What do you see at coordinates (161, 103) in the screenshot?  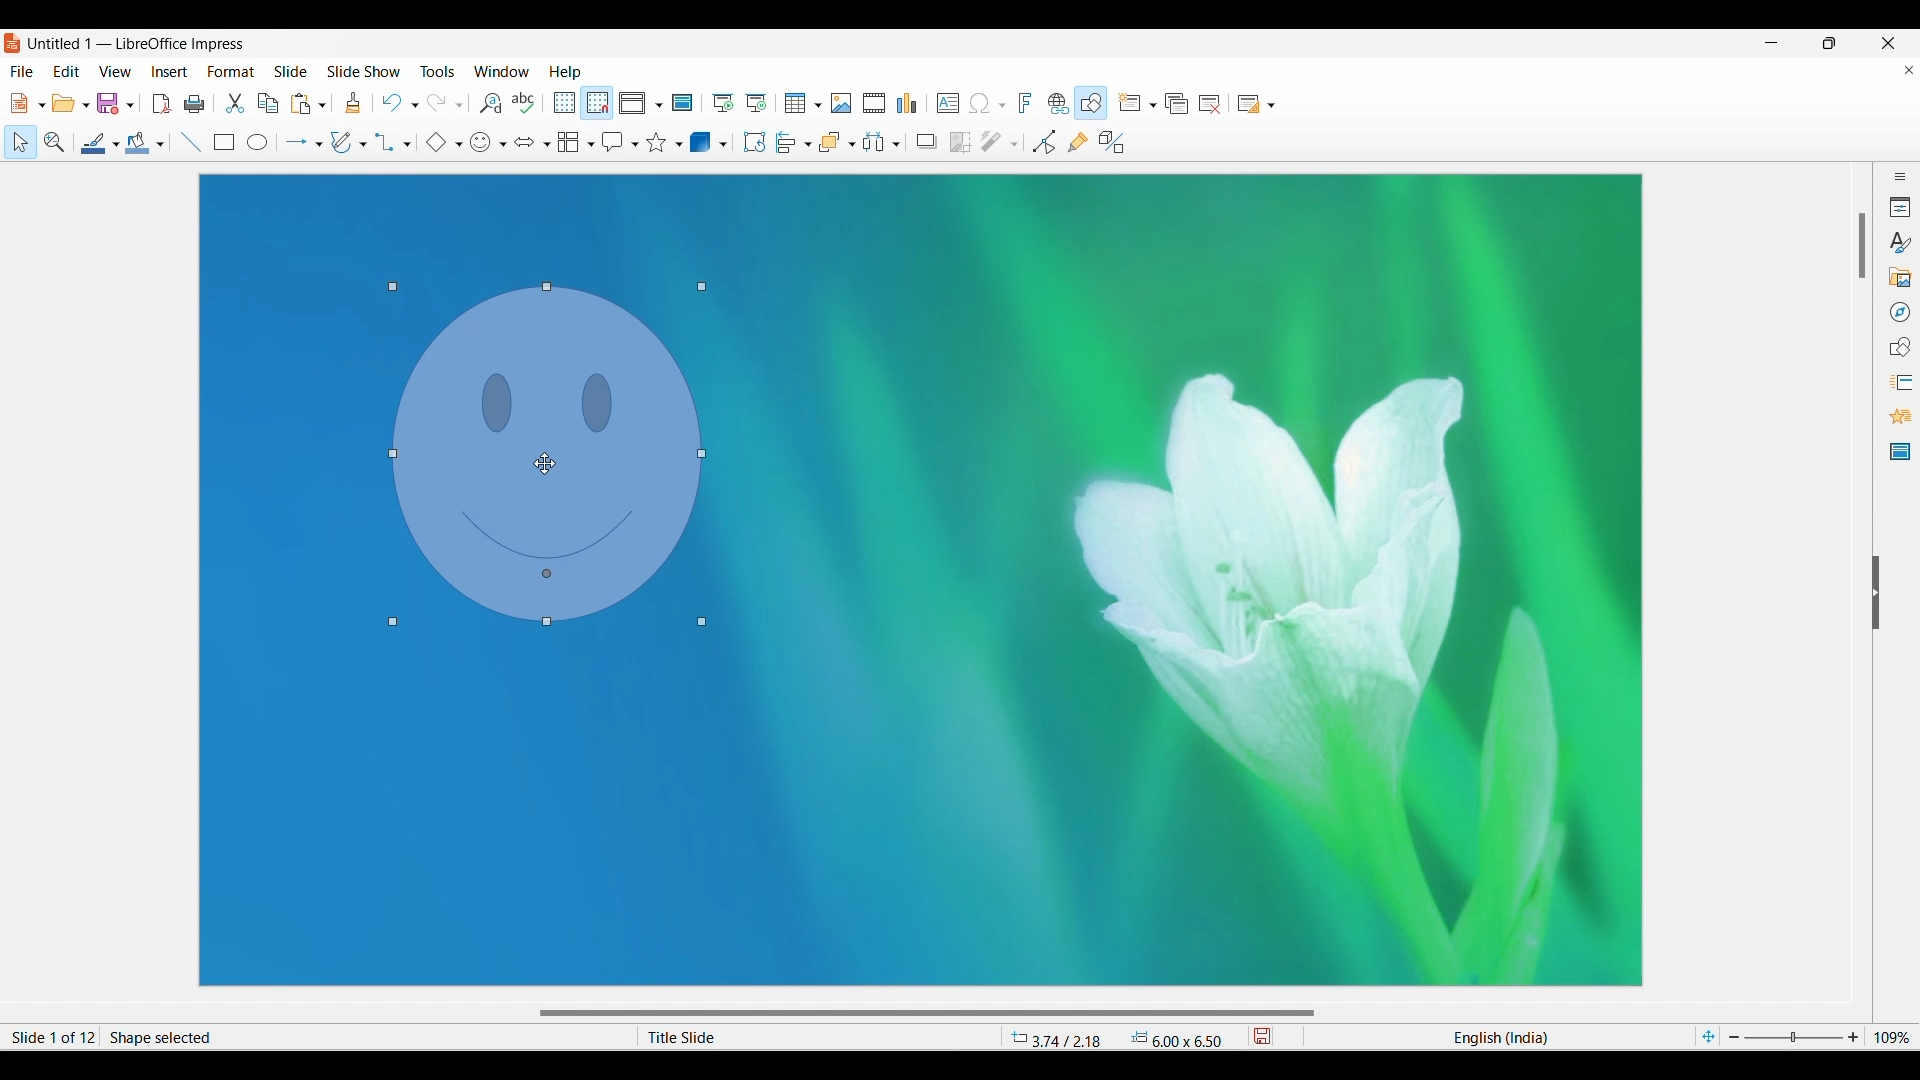 I see `Export directly as PDF` at bounding box center [161, 103].